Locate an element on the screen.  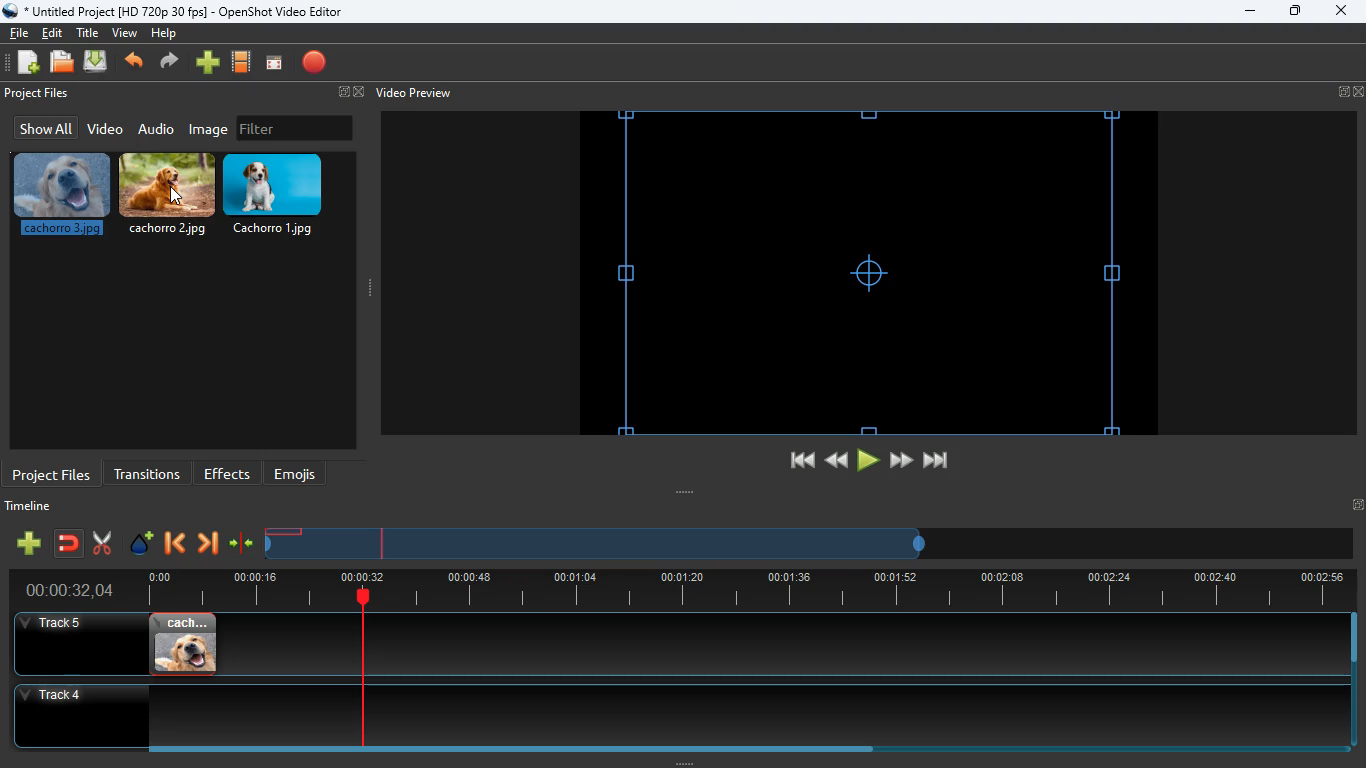
project files is located at coordinates (39, 94).